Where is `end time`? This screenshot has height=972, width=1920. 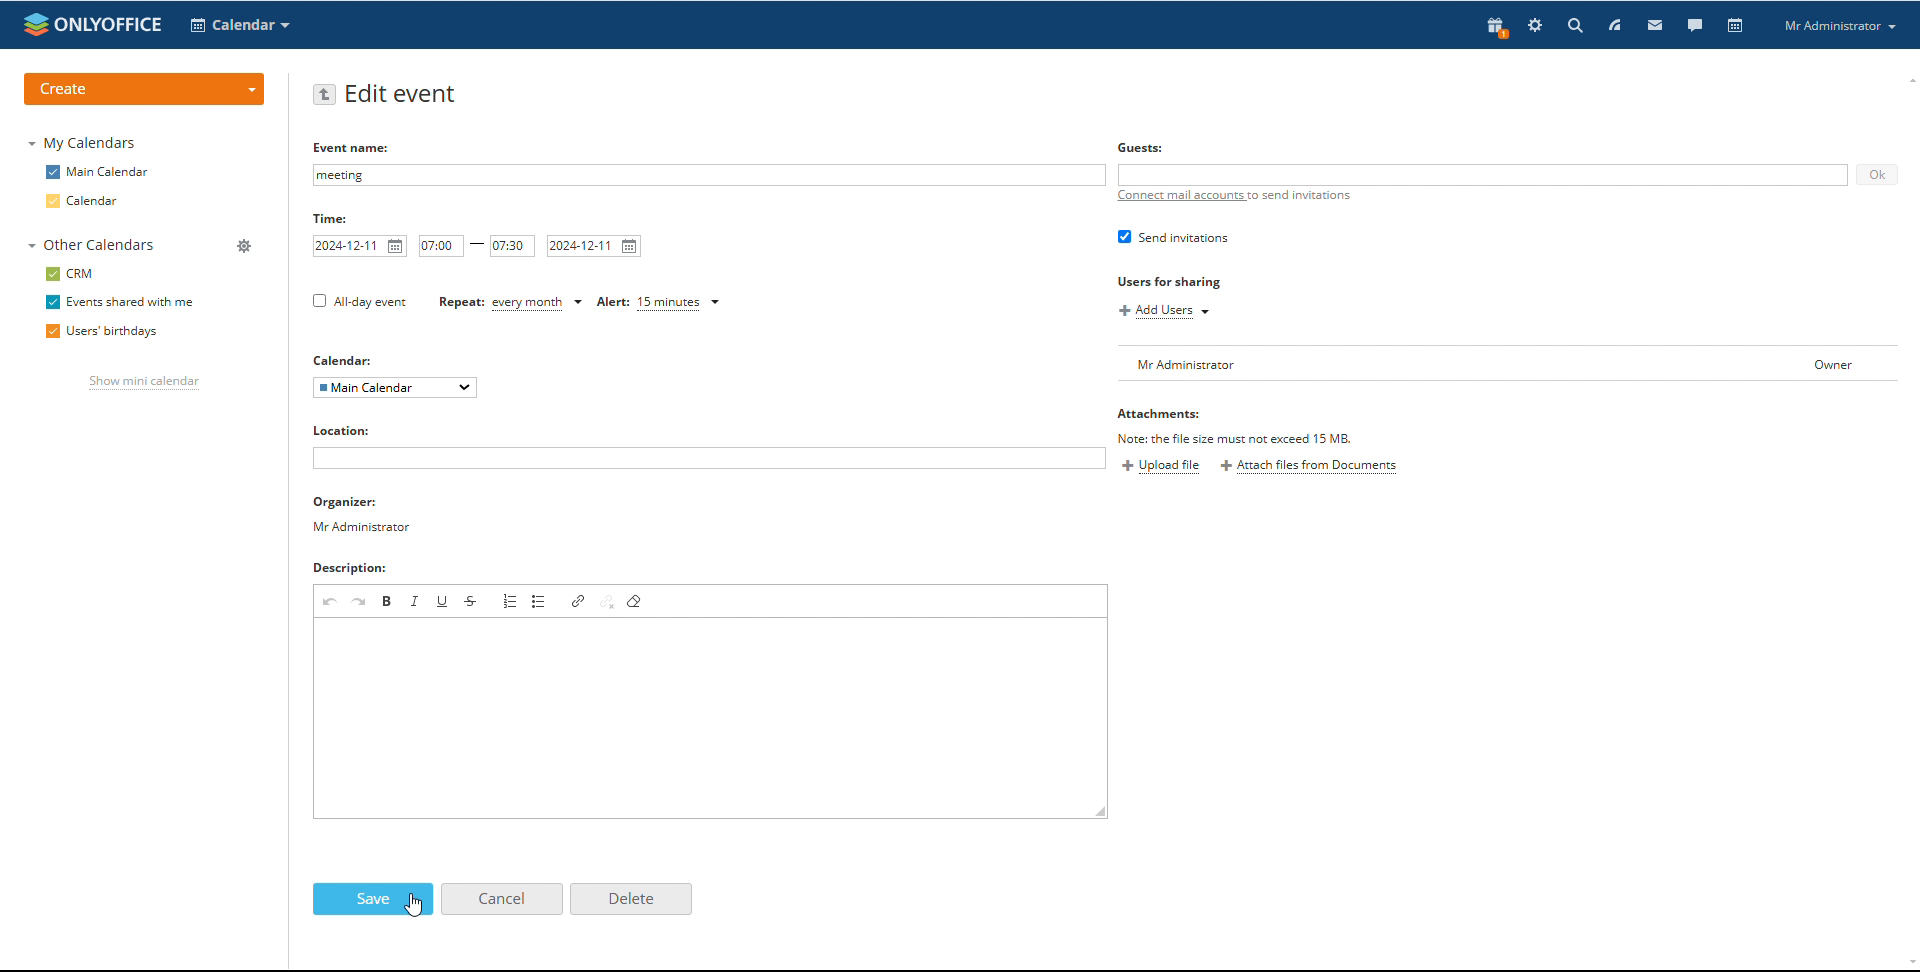
end time is located at coordinates (513, 246).